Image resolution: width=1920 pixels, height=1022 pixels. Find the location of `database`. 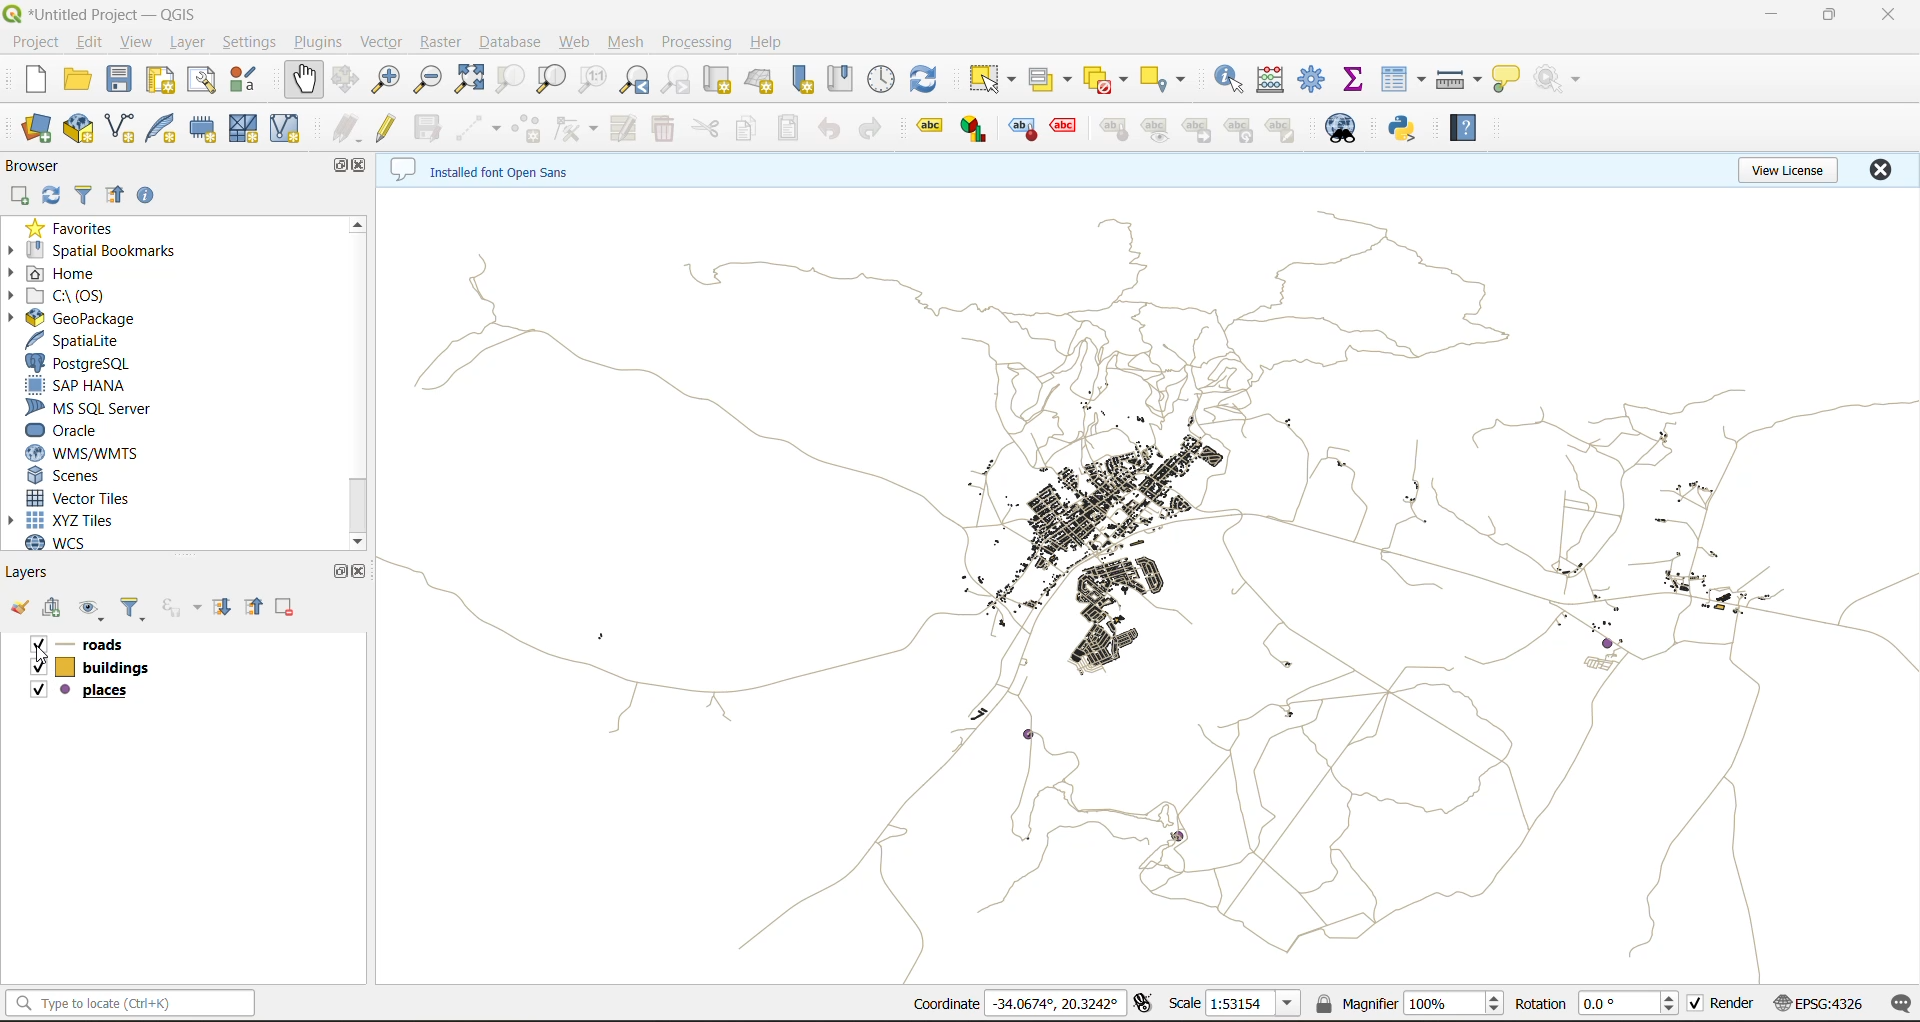

database is located at coordinates (509, 43).